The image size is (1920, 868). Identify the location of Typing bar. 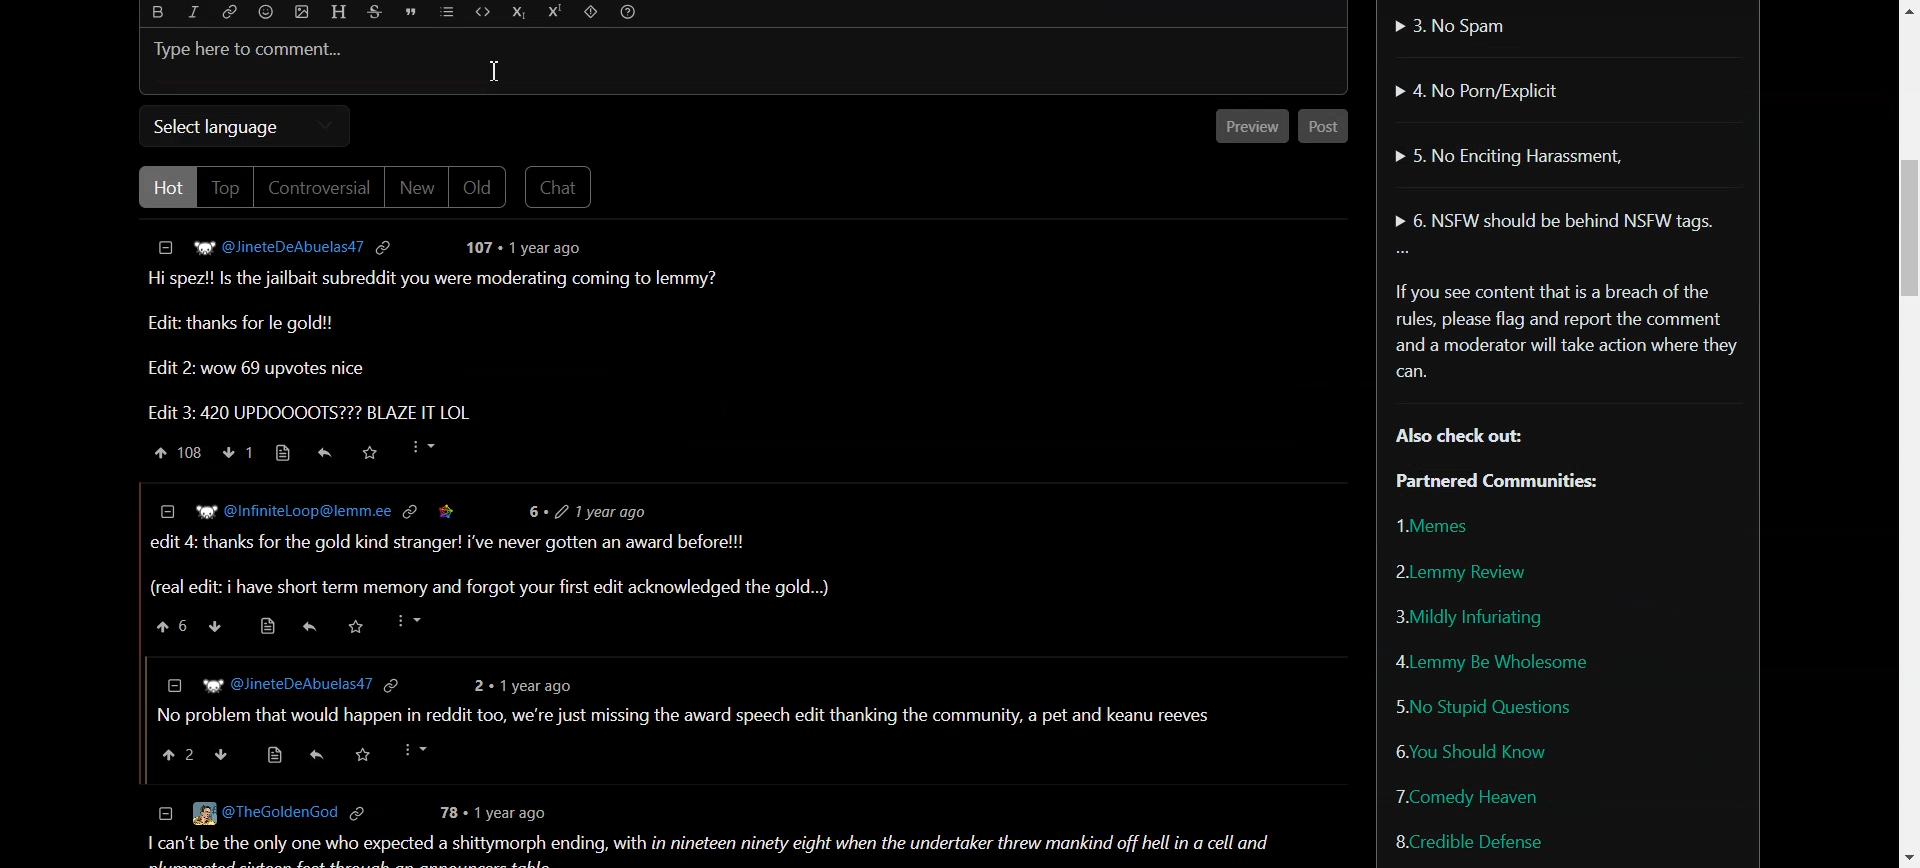
(741, 62).